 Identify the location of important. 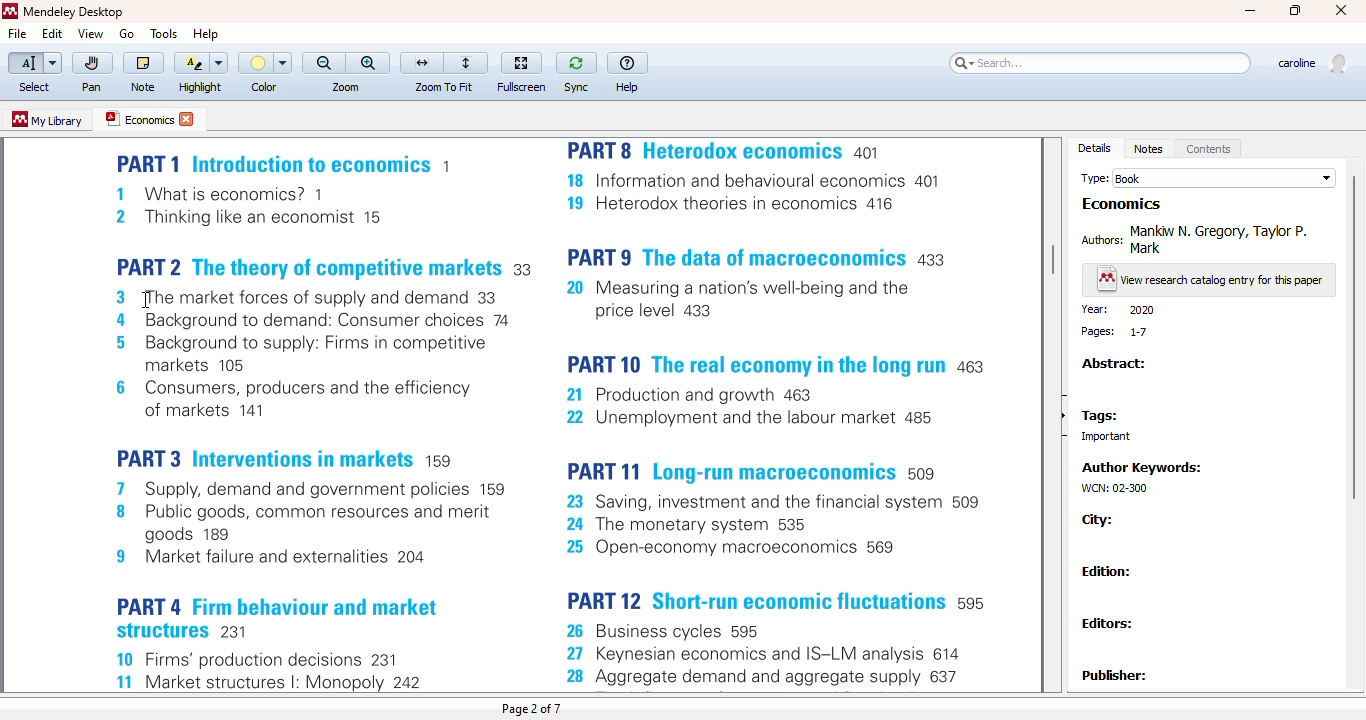
(1099, 437).